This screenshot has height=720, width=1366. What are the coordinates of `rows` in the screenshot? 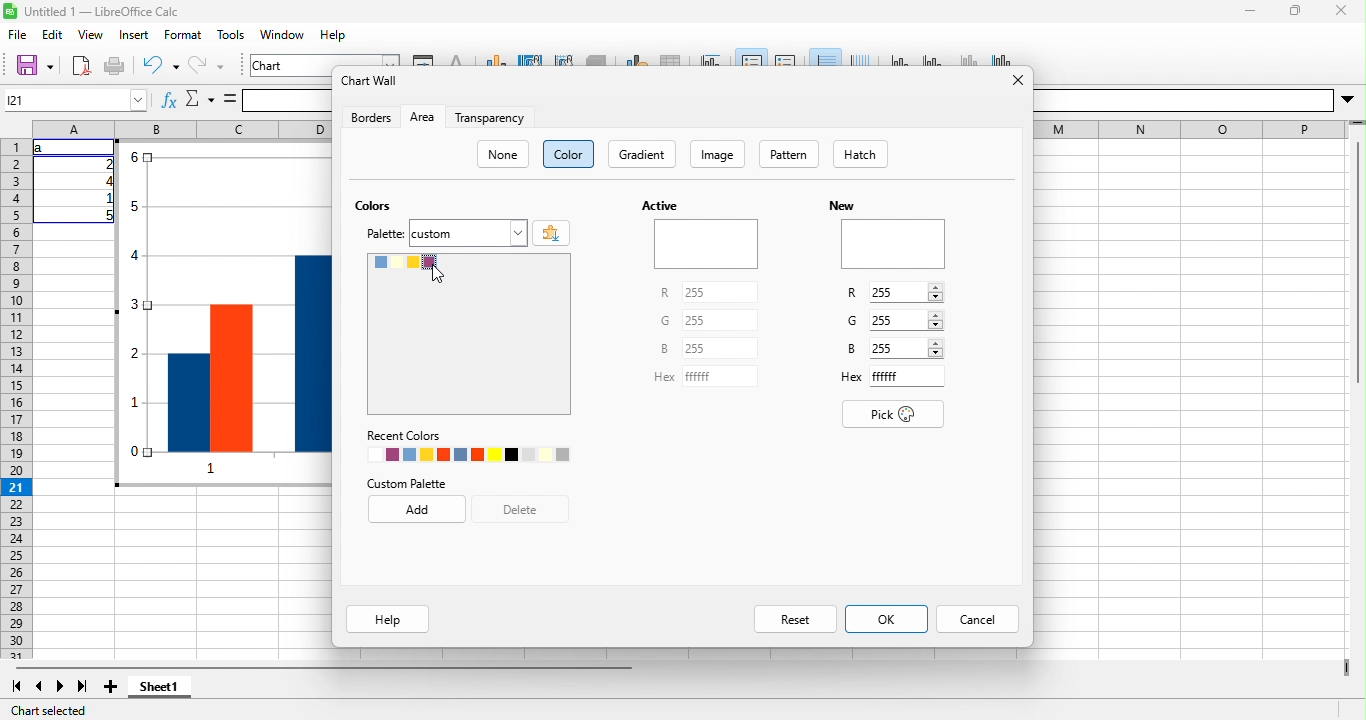 It's located at (17, 399).